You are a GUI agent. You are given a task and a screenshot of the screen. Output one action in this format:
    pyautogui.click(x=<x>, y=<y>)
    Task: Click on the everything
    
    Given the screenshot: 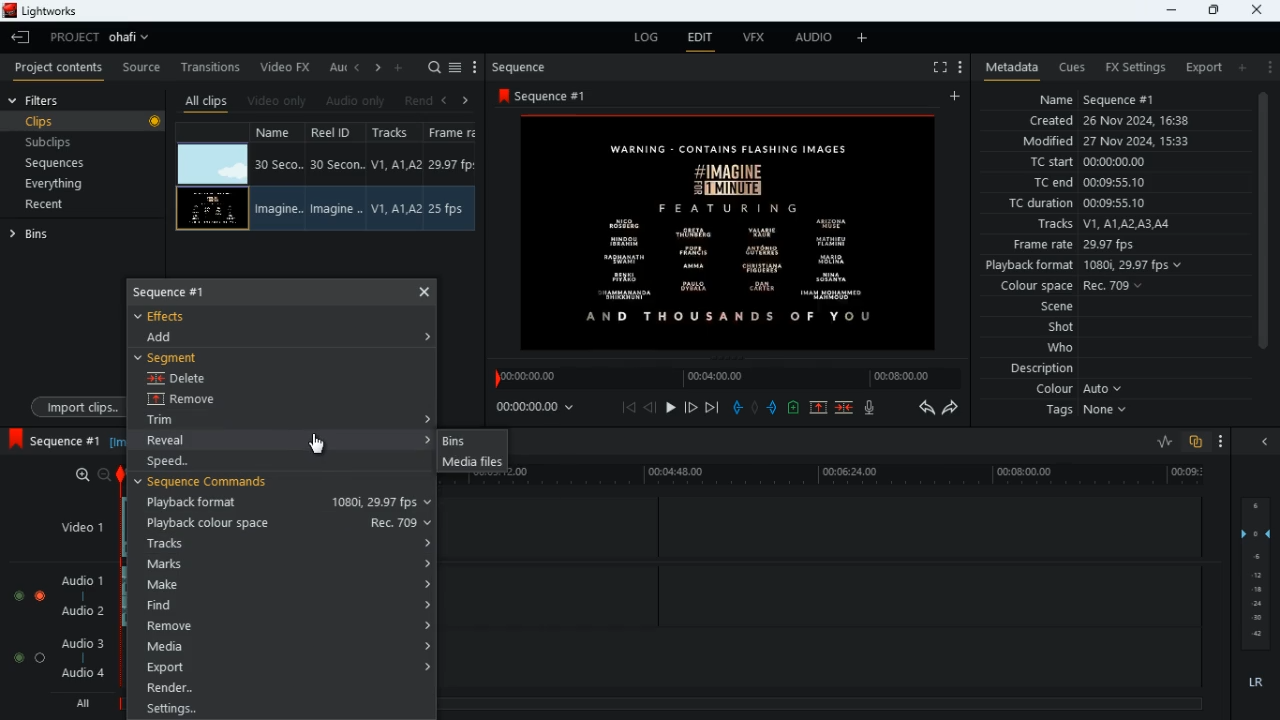 What is the action you would take?
    pyautogui.click(x=76, y=183)
    